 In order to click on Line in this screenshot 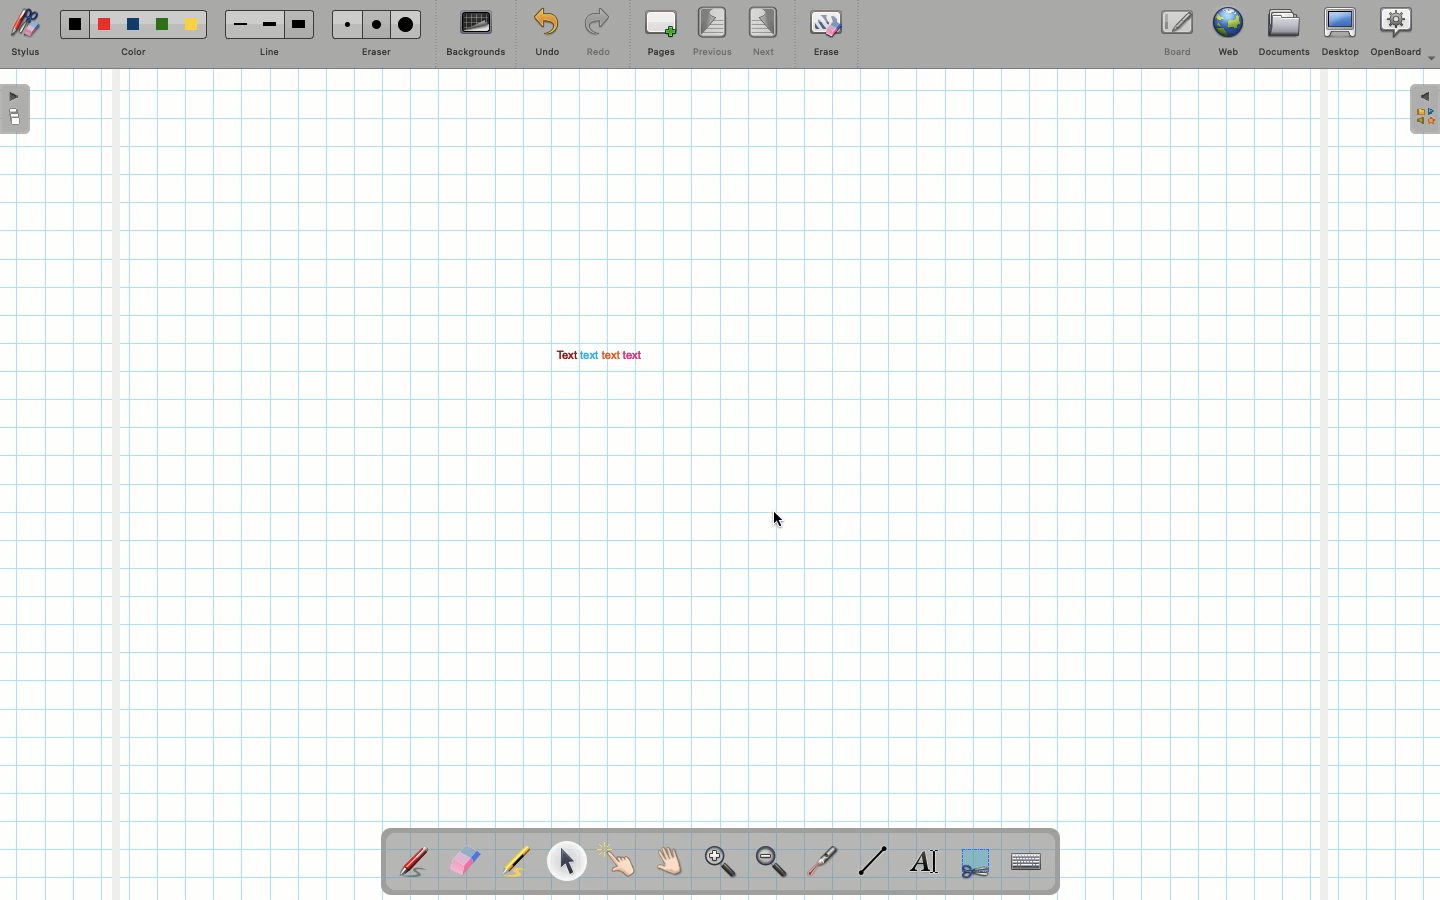, I will do `click(873, 860)`.